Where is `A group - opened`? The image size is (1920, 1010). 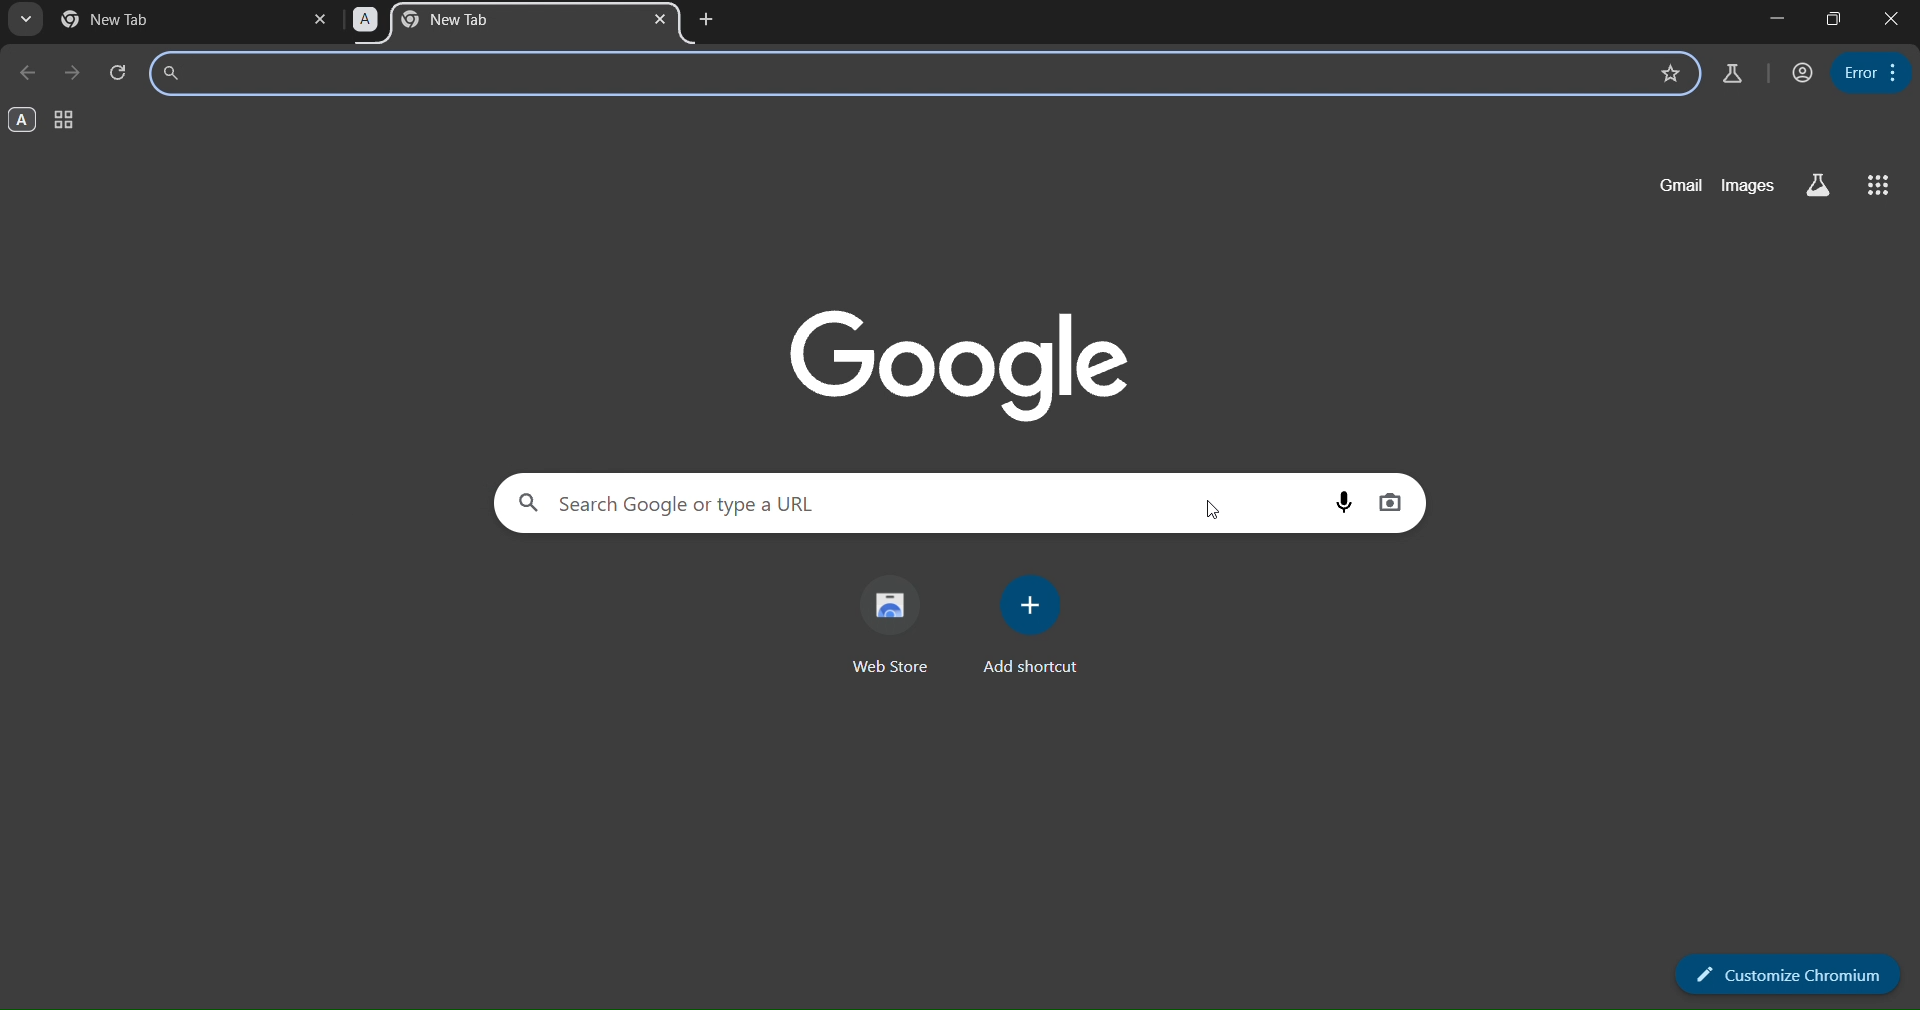
A group - opened is located at coordinates (23, 121).